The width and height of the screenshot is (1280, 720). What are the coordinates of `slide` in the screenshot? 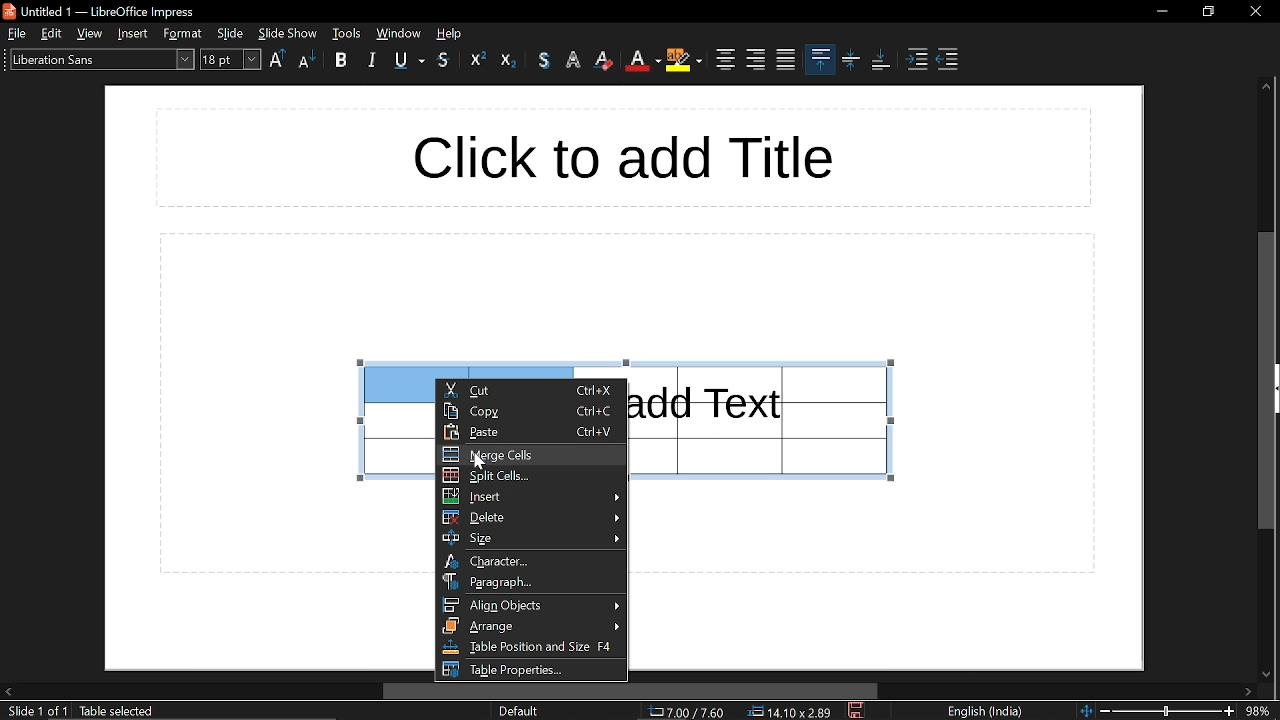 It's located at (231, 33).